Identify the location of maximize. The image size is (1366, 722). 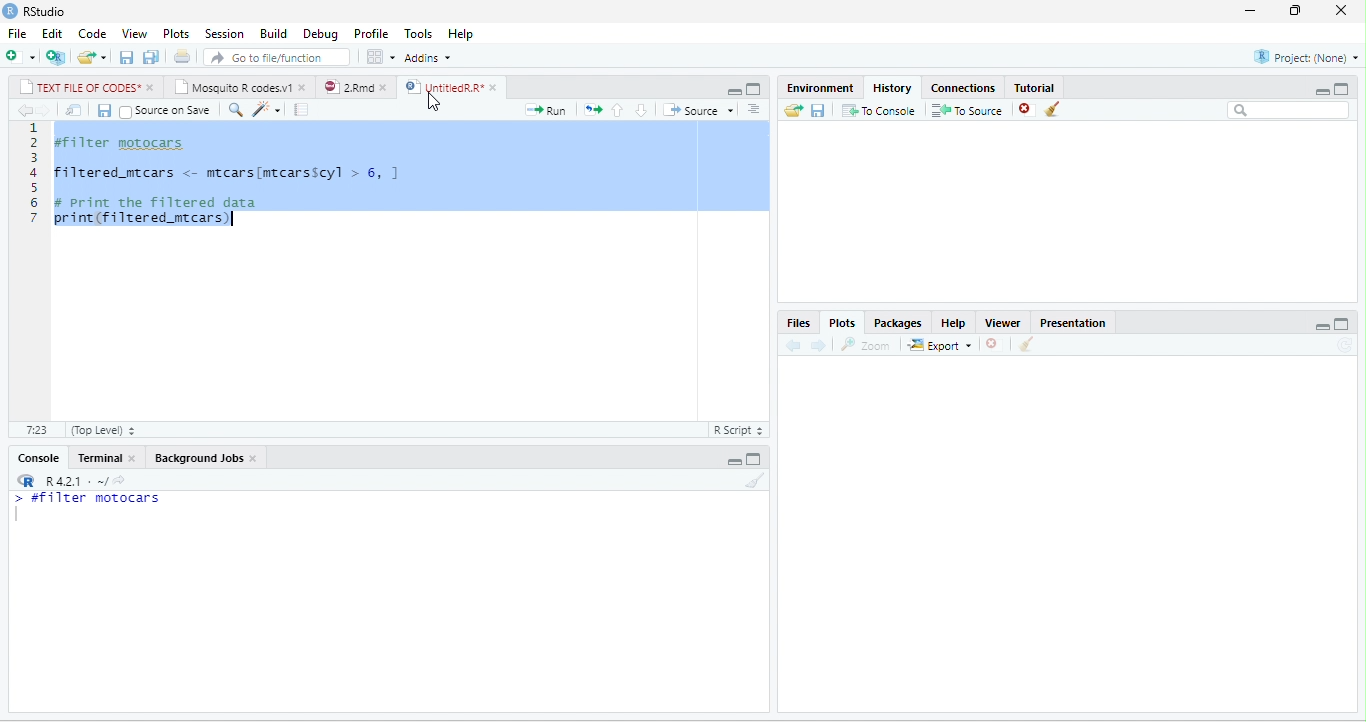
(753, 89).